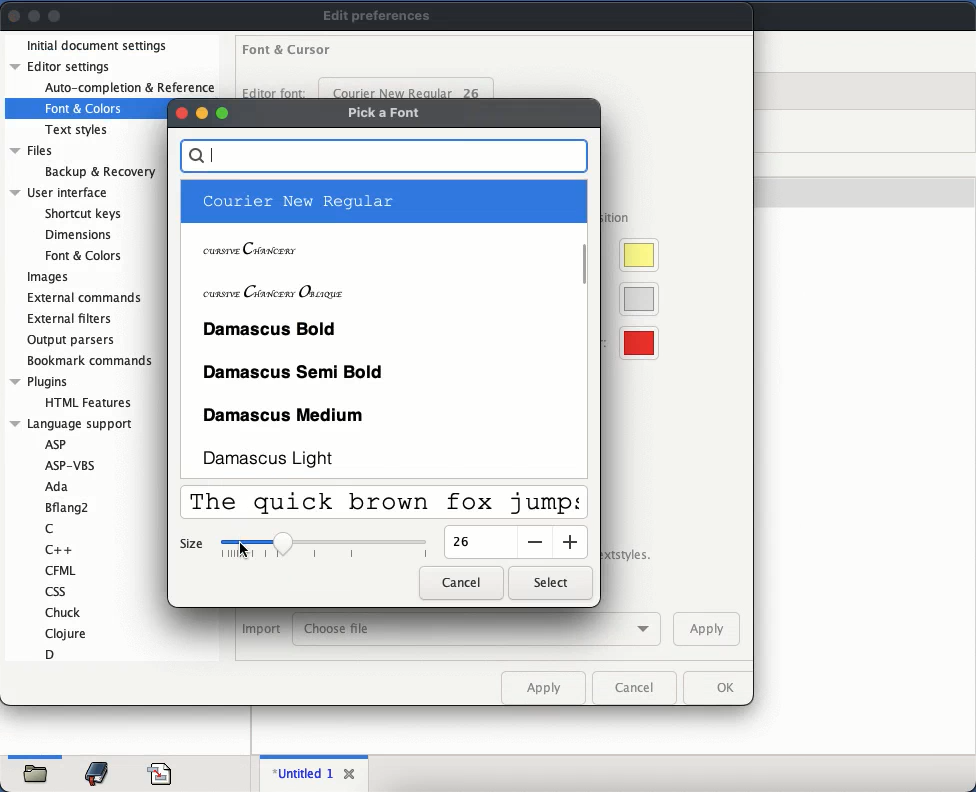 The image size is (976, 792). Describe the element at coordinates (62, 591) in the screenshot. I see `css` at that location.